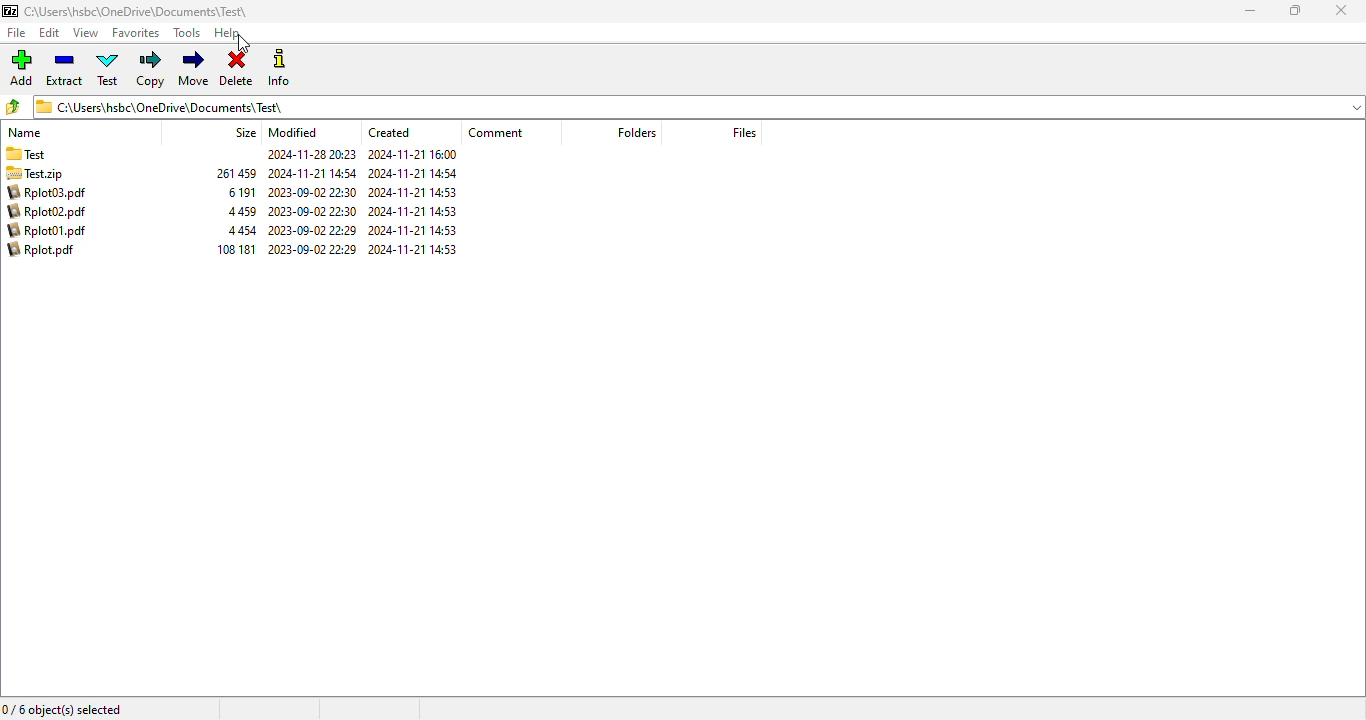 This screenshot has width=1366, height=720. Describe the element at coordinates (242, 44) in the screenshot. I see `cursor` at that location.